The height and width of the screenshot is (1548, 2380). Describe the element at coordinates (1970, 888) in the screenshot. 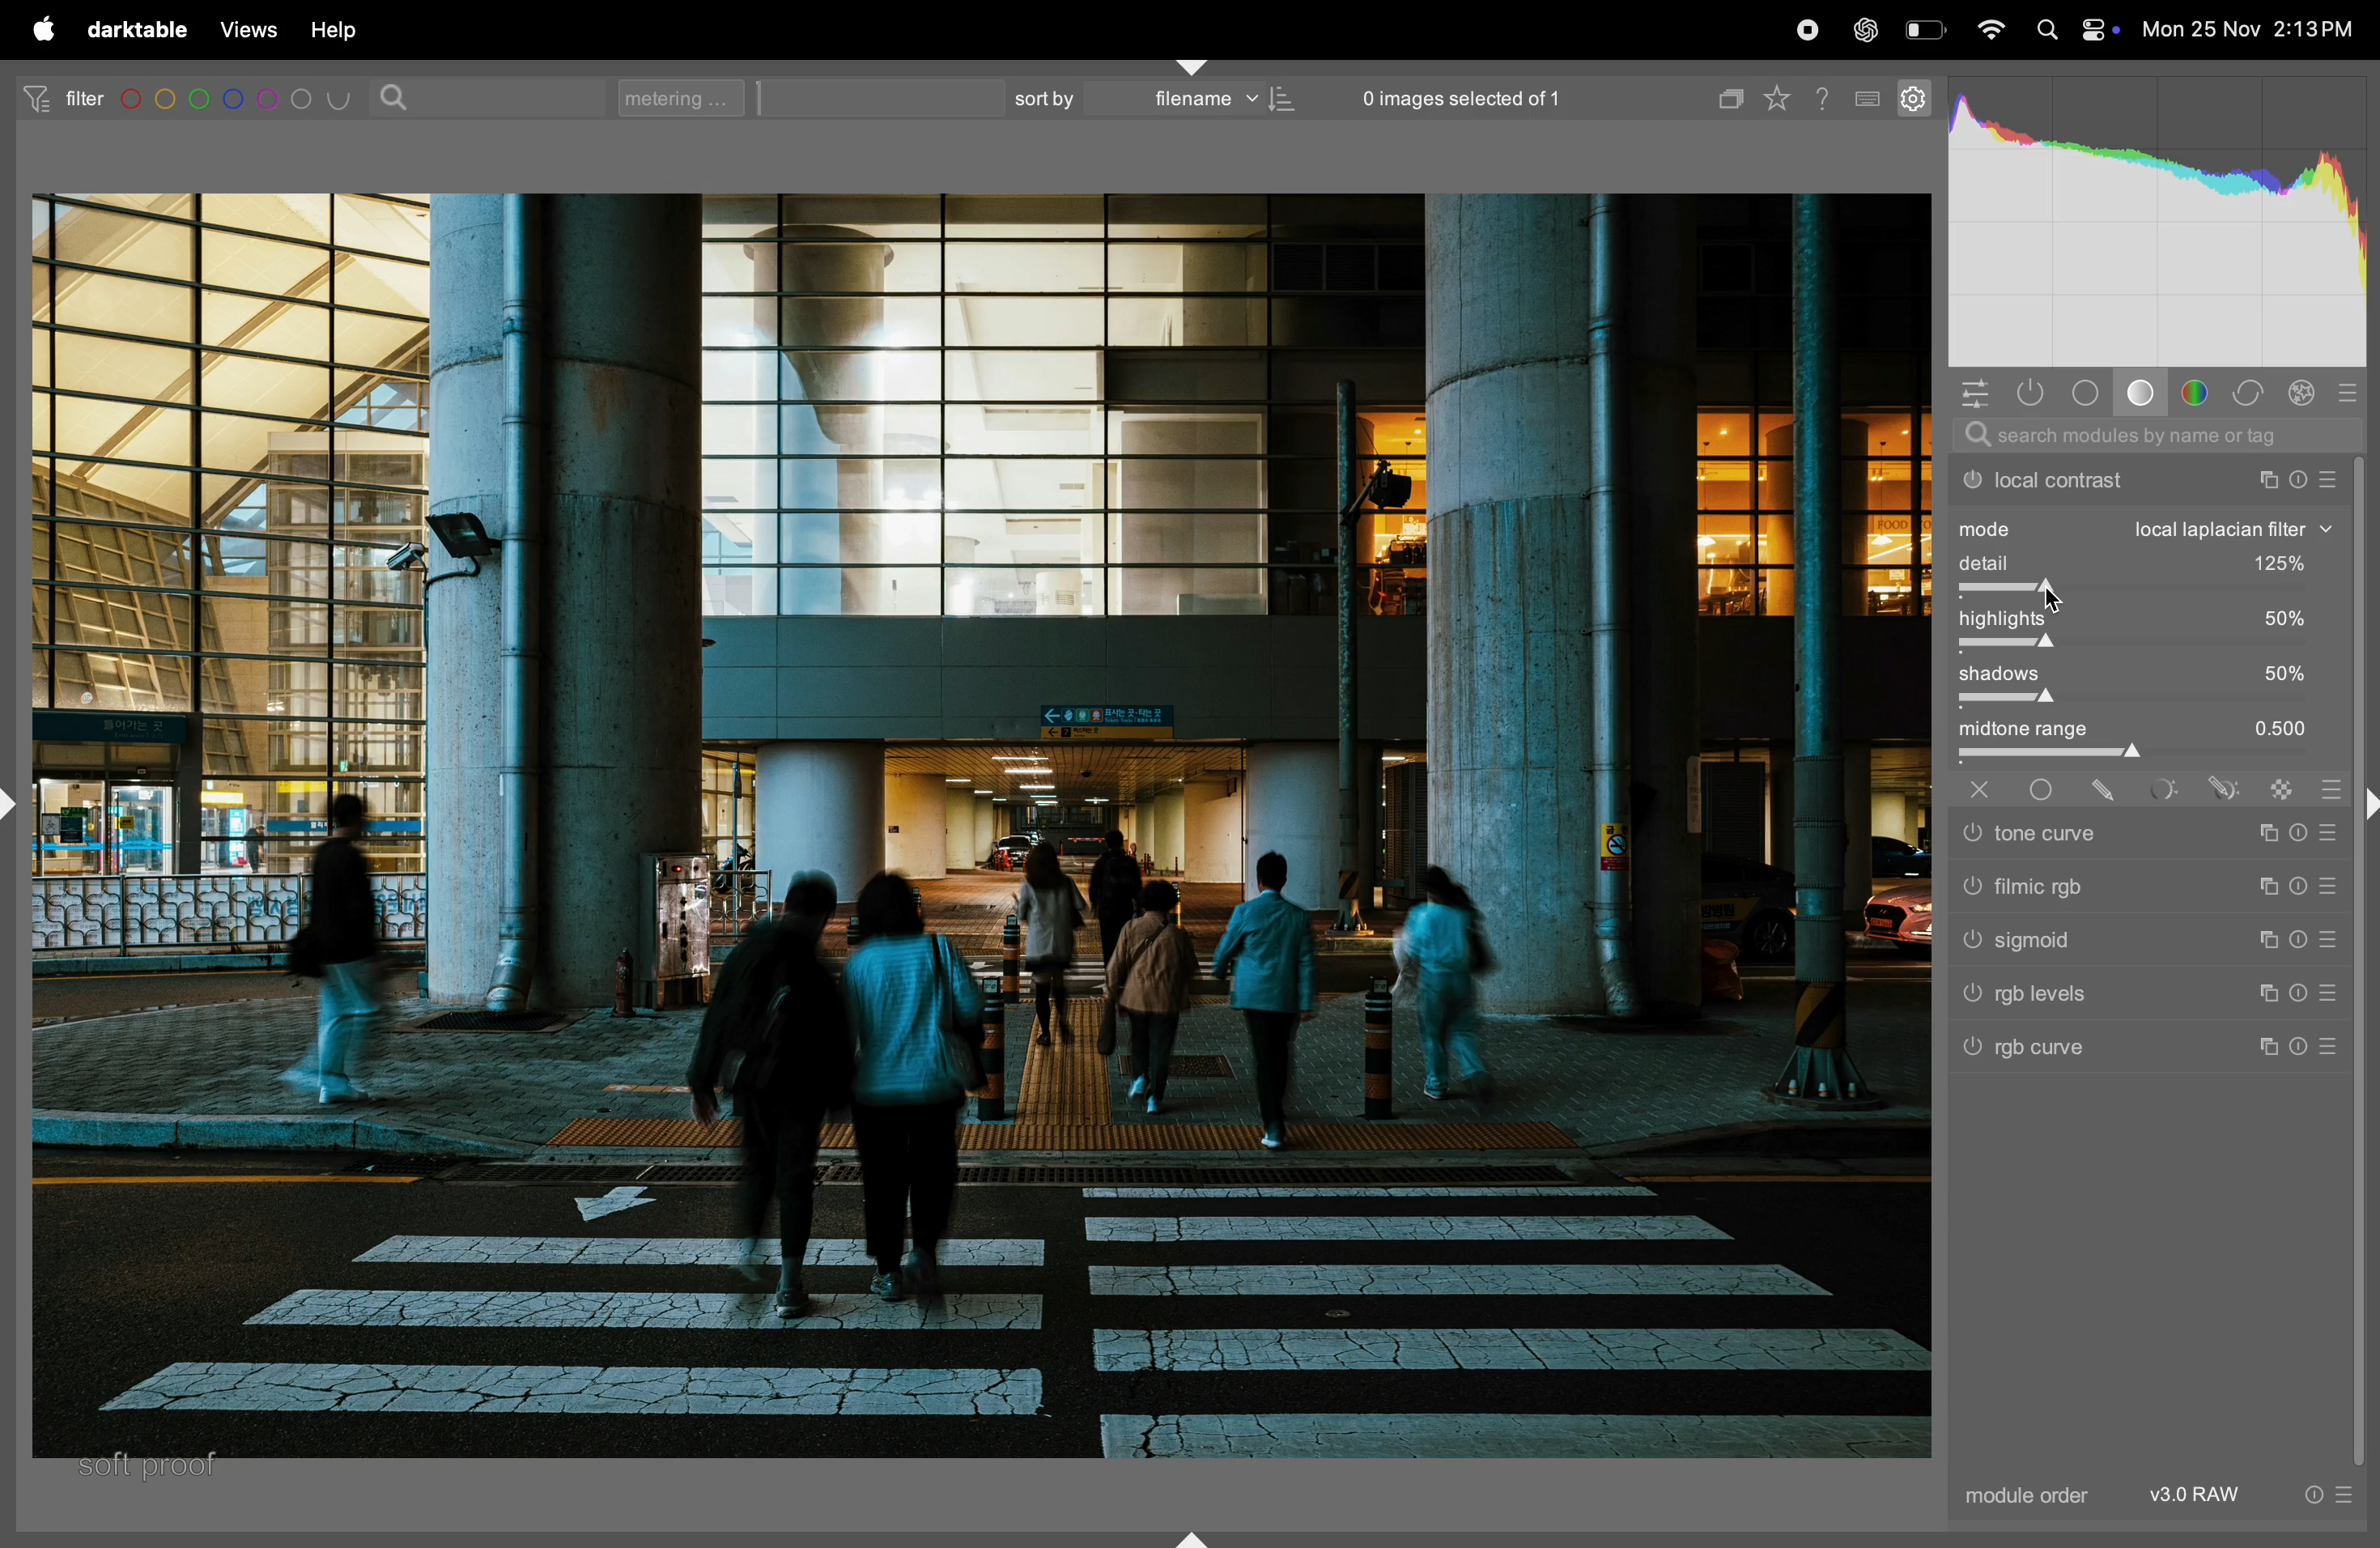

I see `filmic rgb switched off` at that location.